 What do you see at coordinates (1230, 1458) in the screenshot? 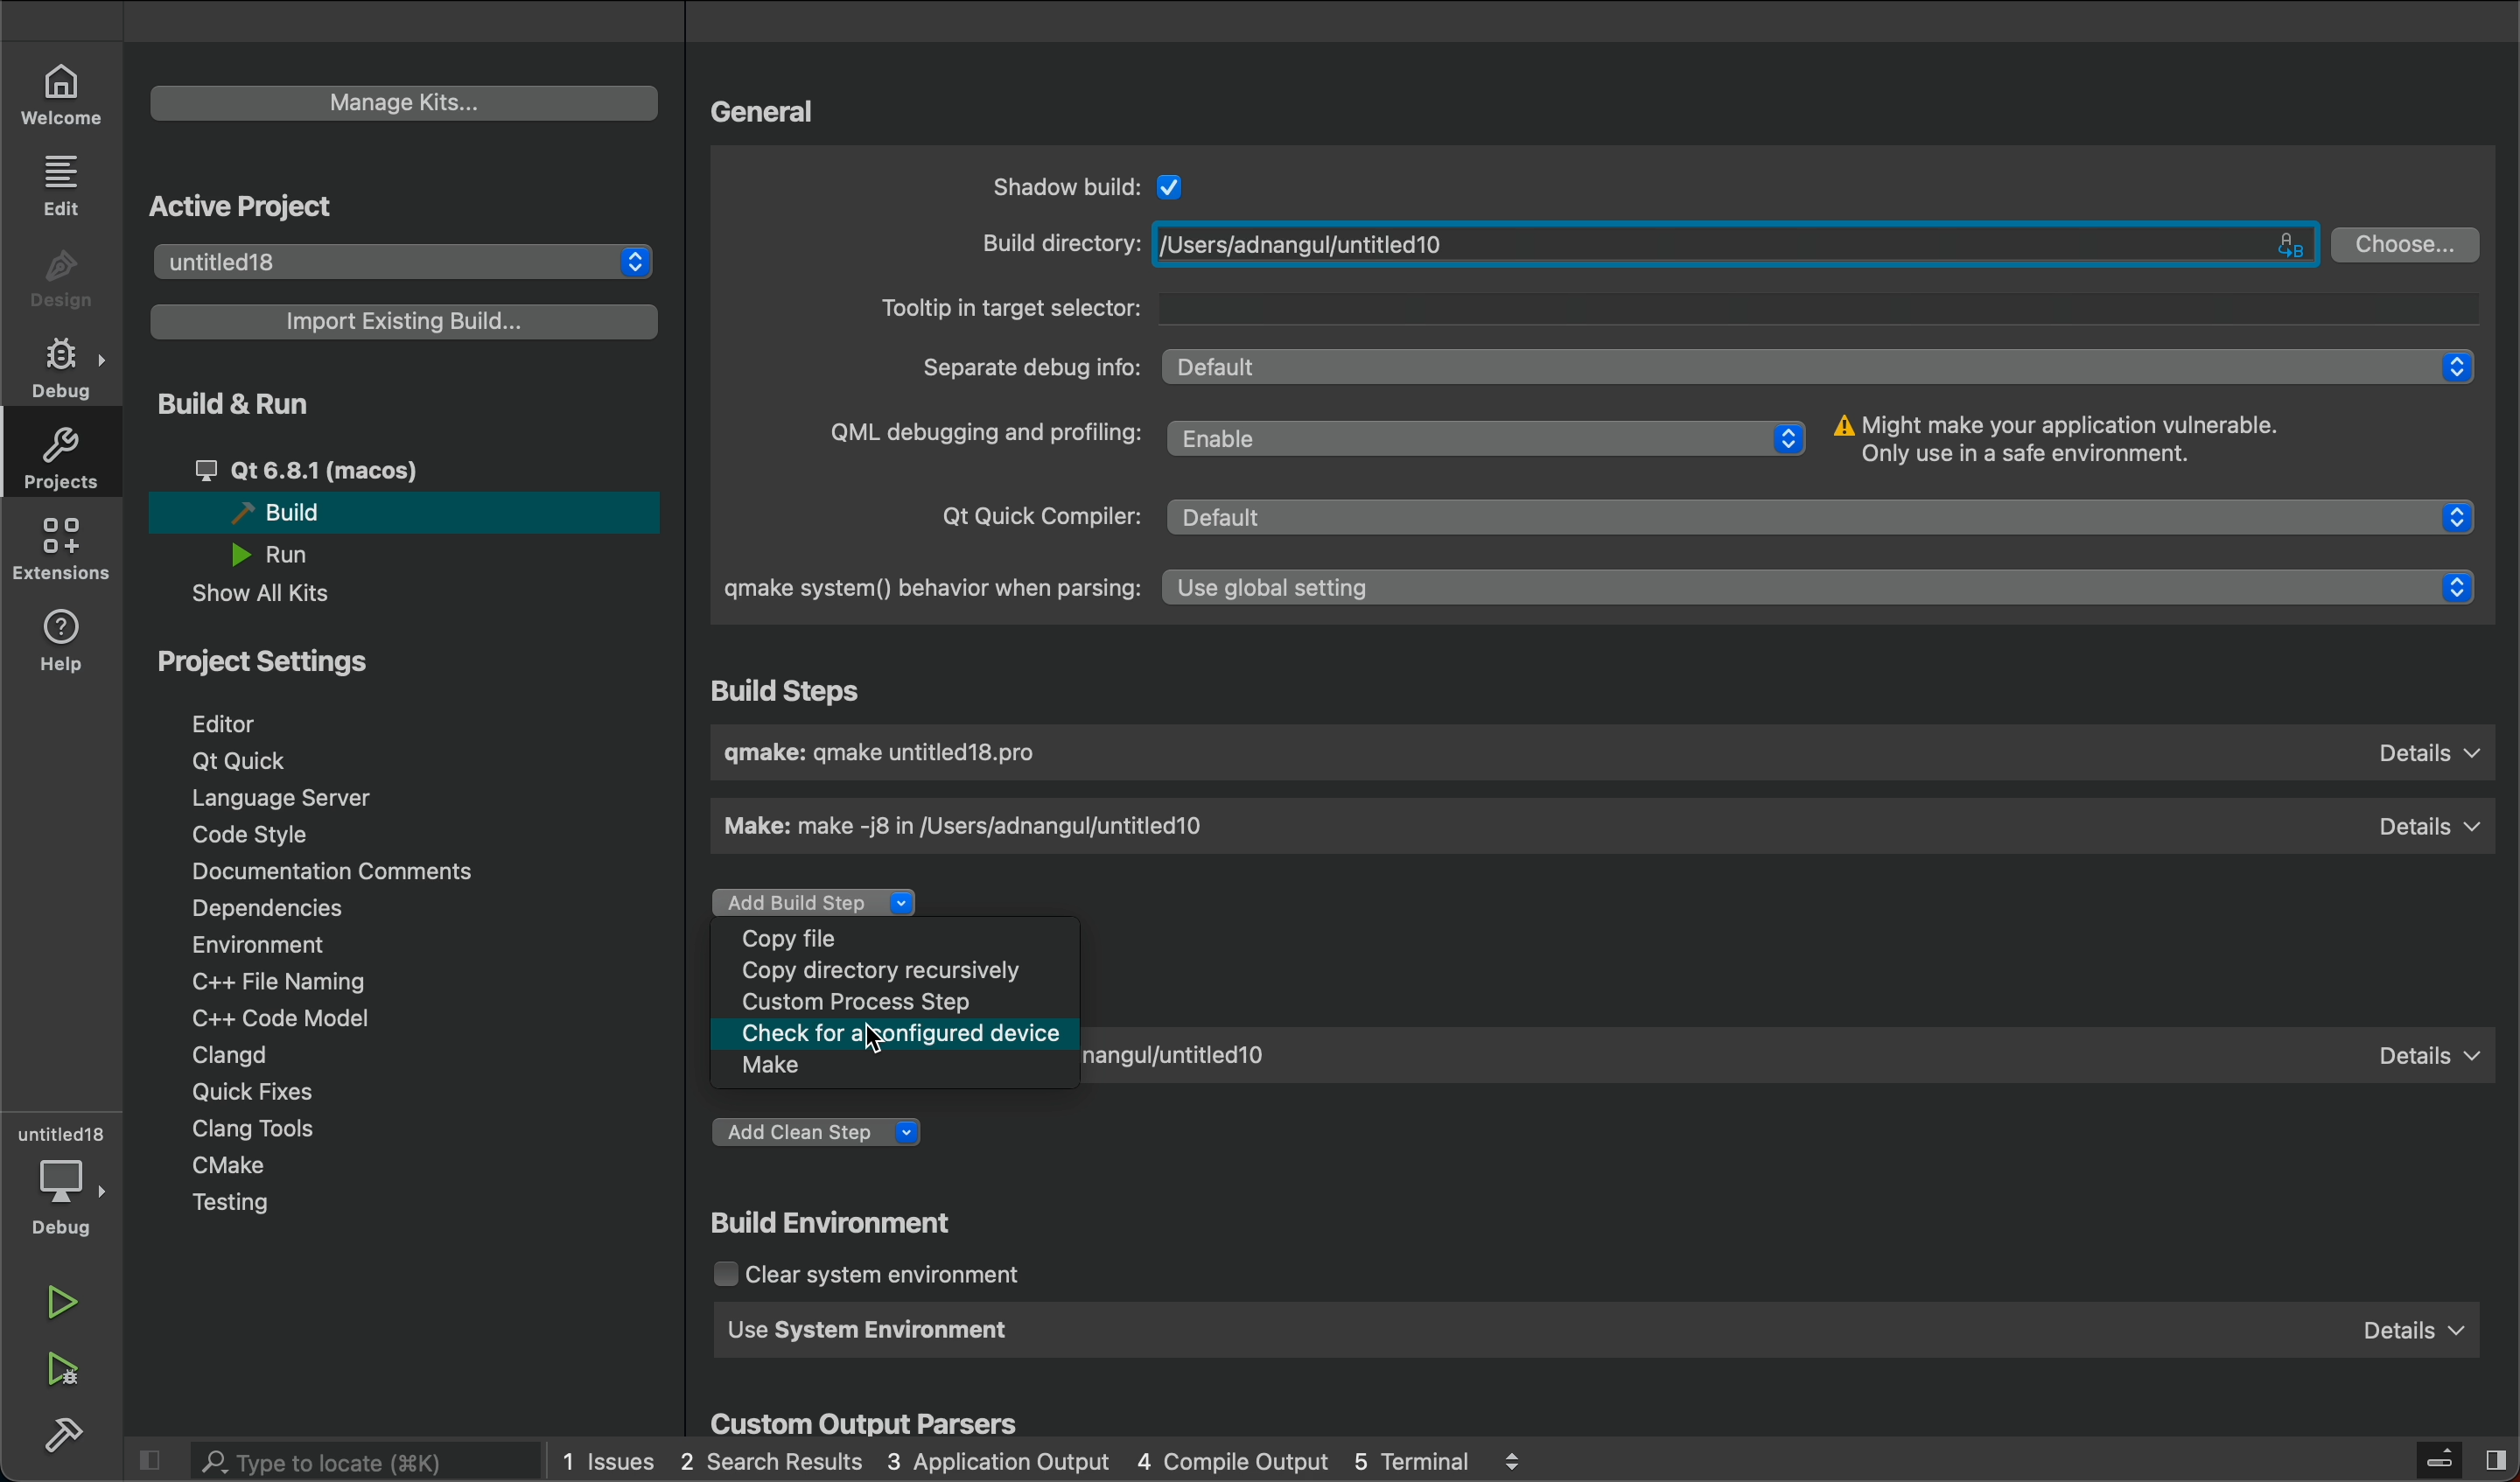
I see `4 Compile Output` at bounding box center [1230, 1458].